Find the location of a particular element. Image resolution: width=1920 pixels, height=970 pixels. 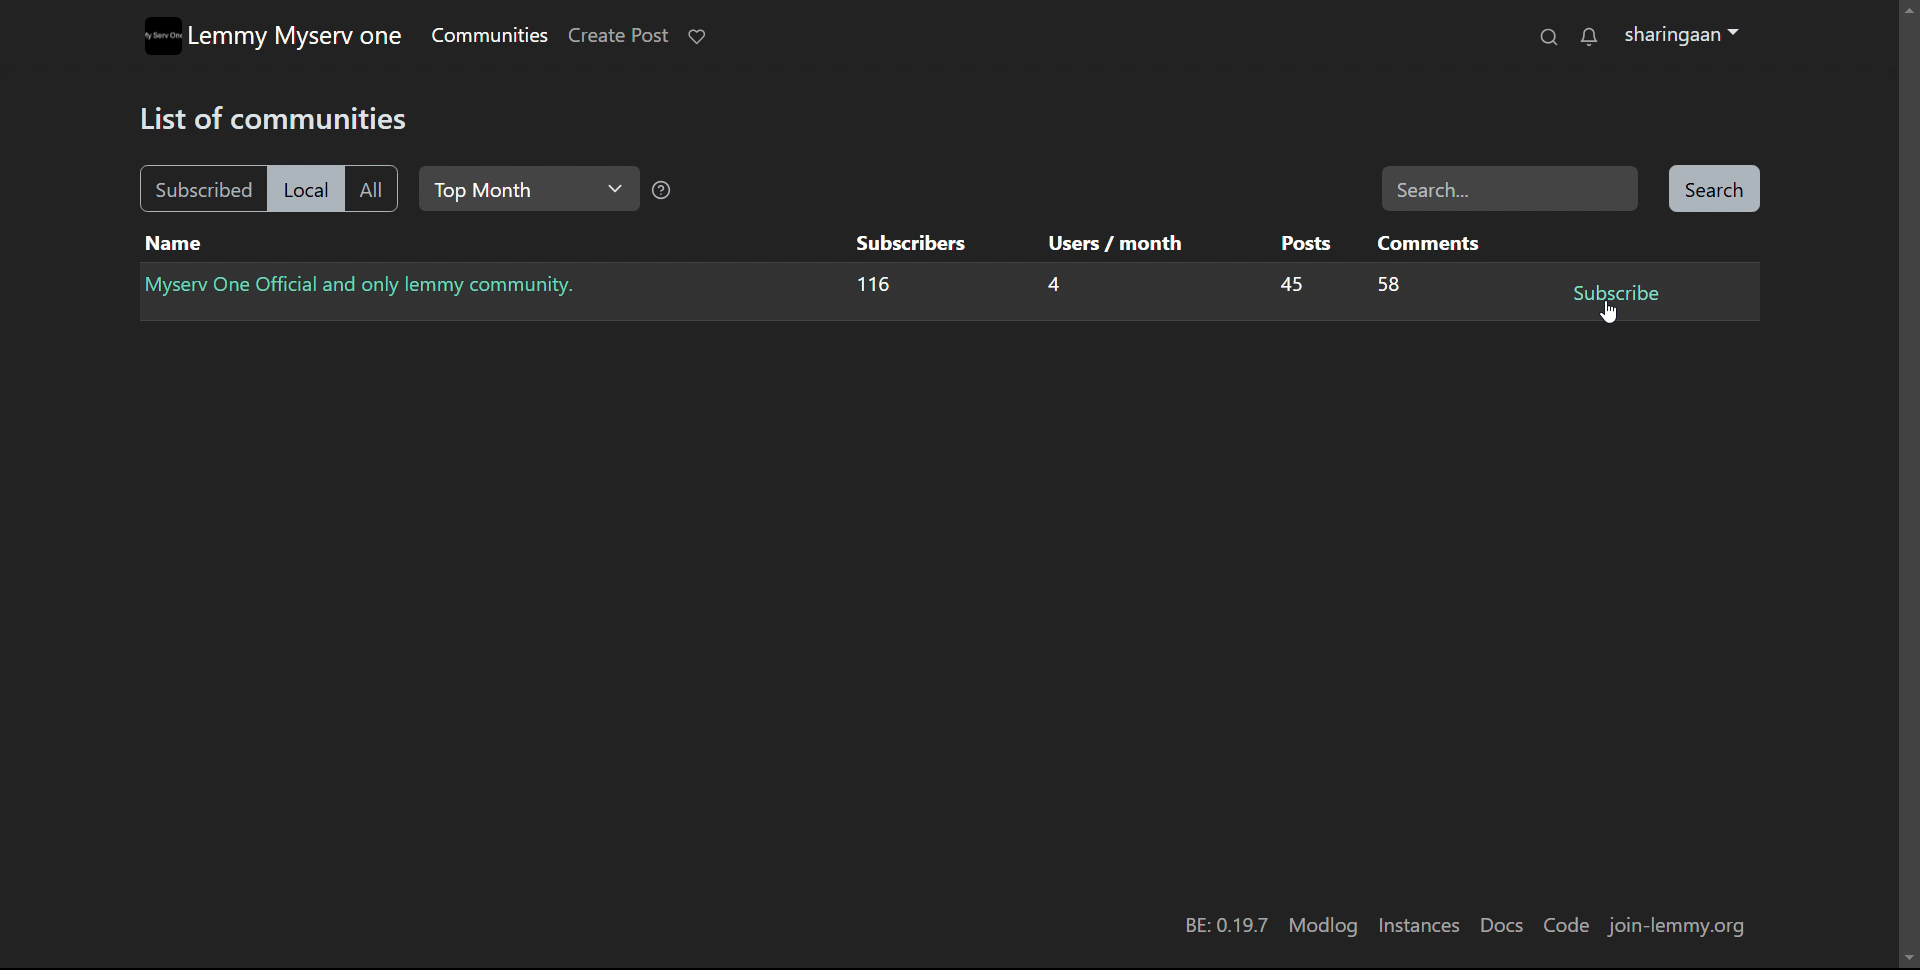

scroll up is located at coordinates (1908, 8).